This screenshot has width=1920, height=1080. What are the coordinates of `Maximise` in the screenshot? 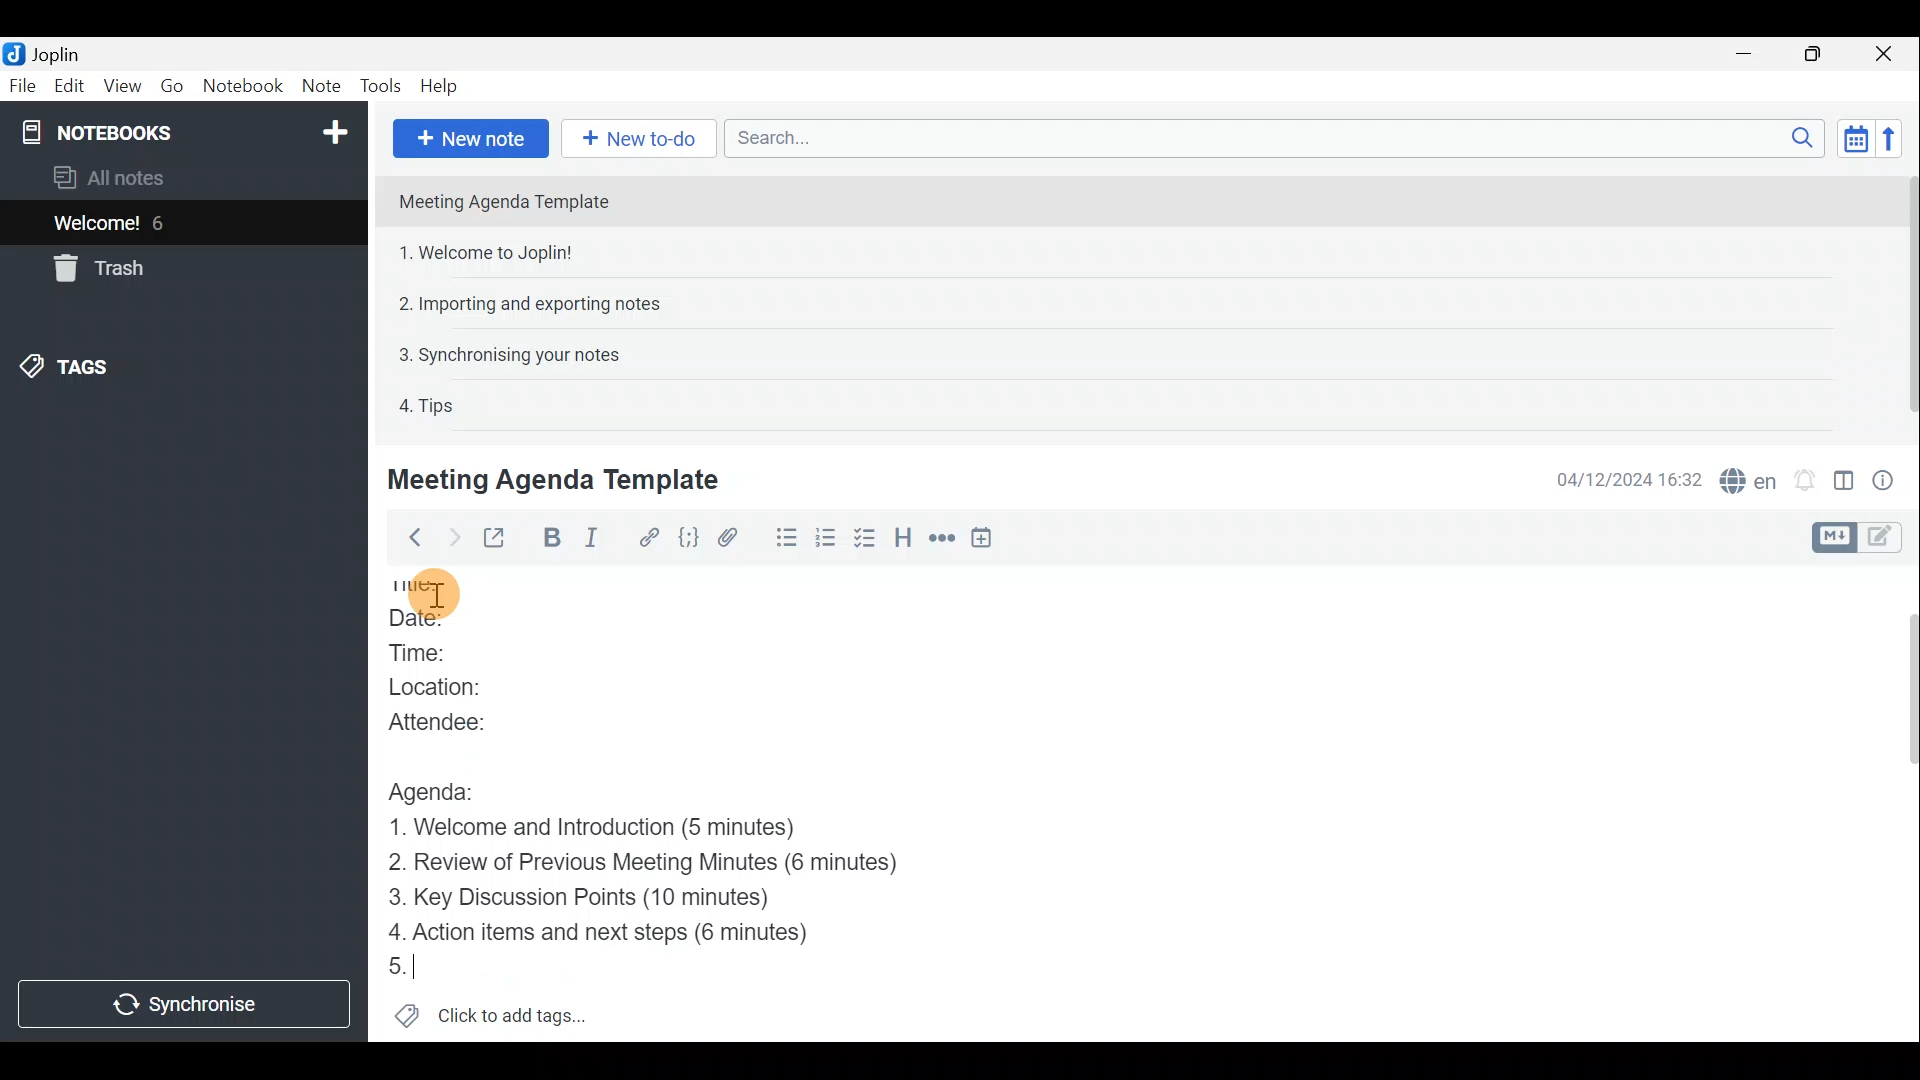 It's located at (1814, 56).